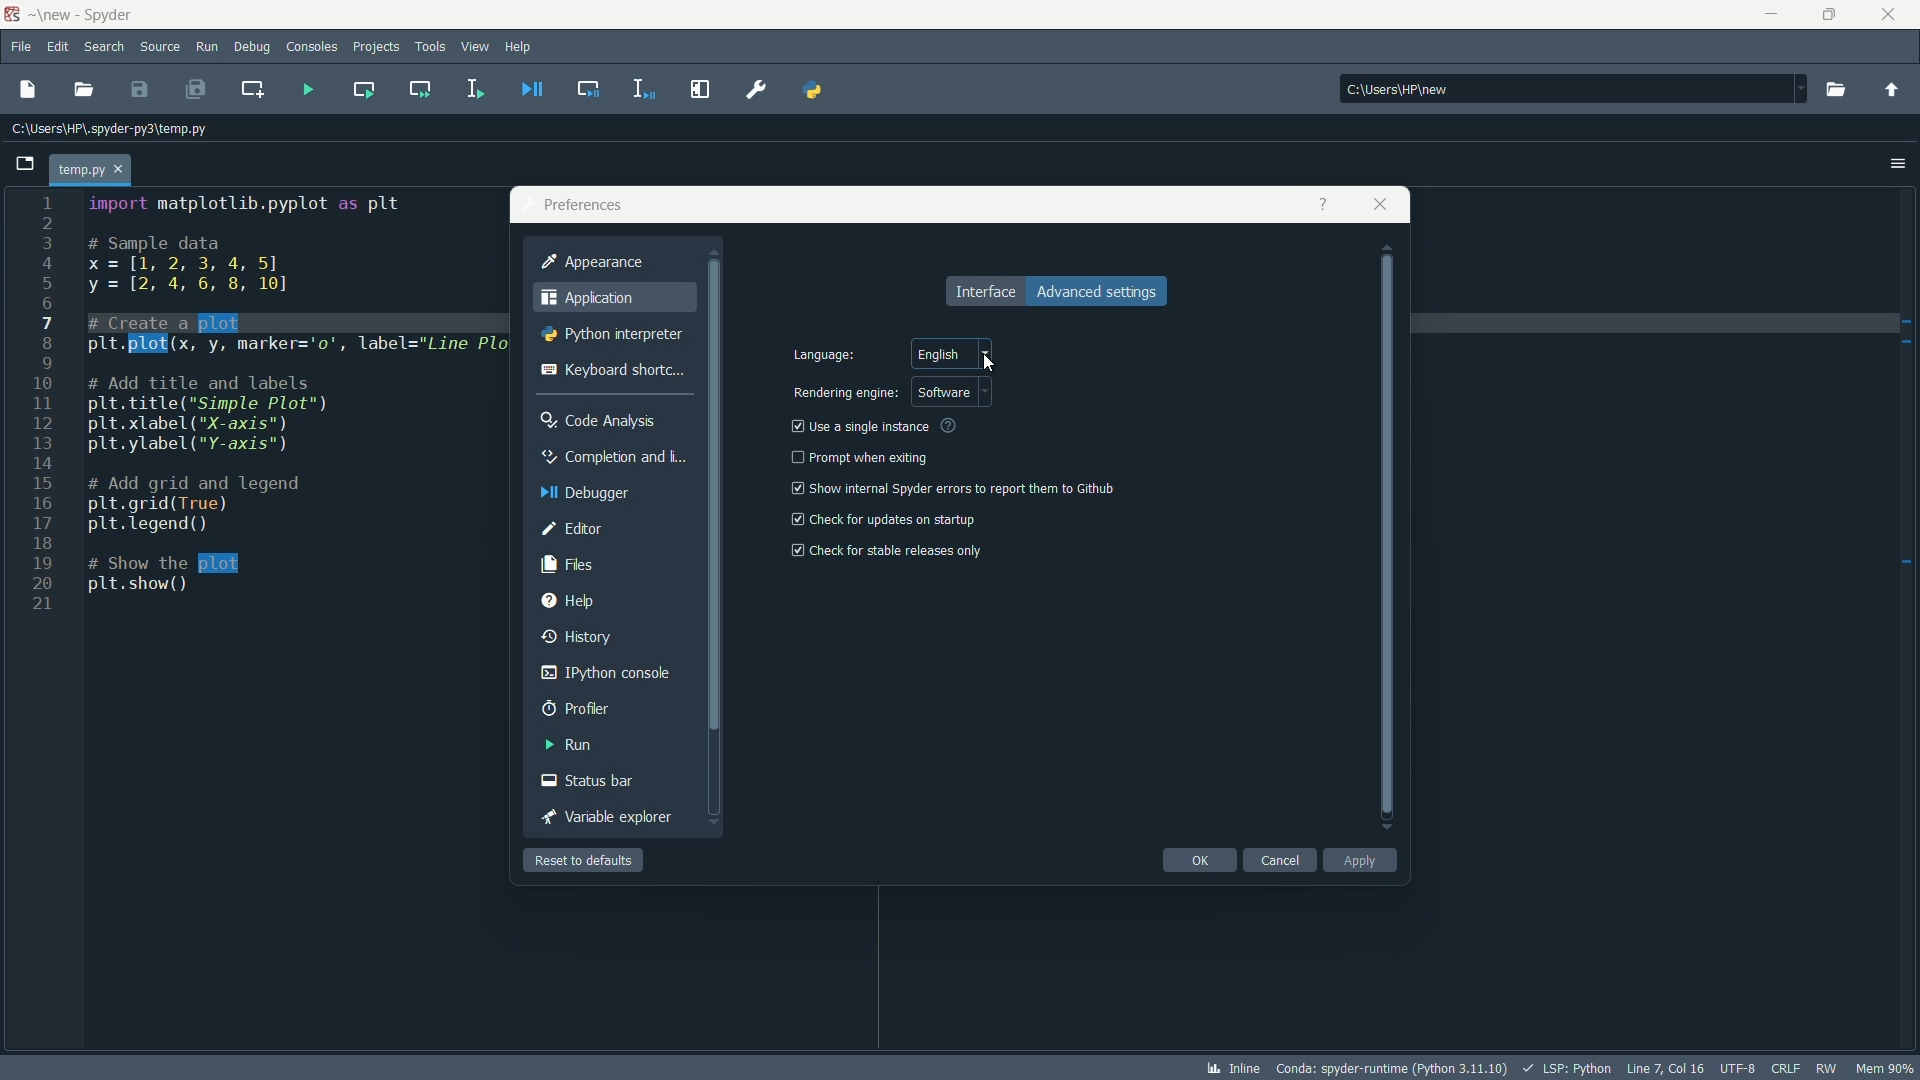 The width and height of the screenshot is (1920, 1080). What do you see at coordinates (953, 393) in the screenshot?
I see `software` at bounding box center [953, 393].